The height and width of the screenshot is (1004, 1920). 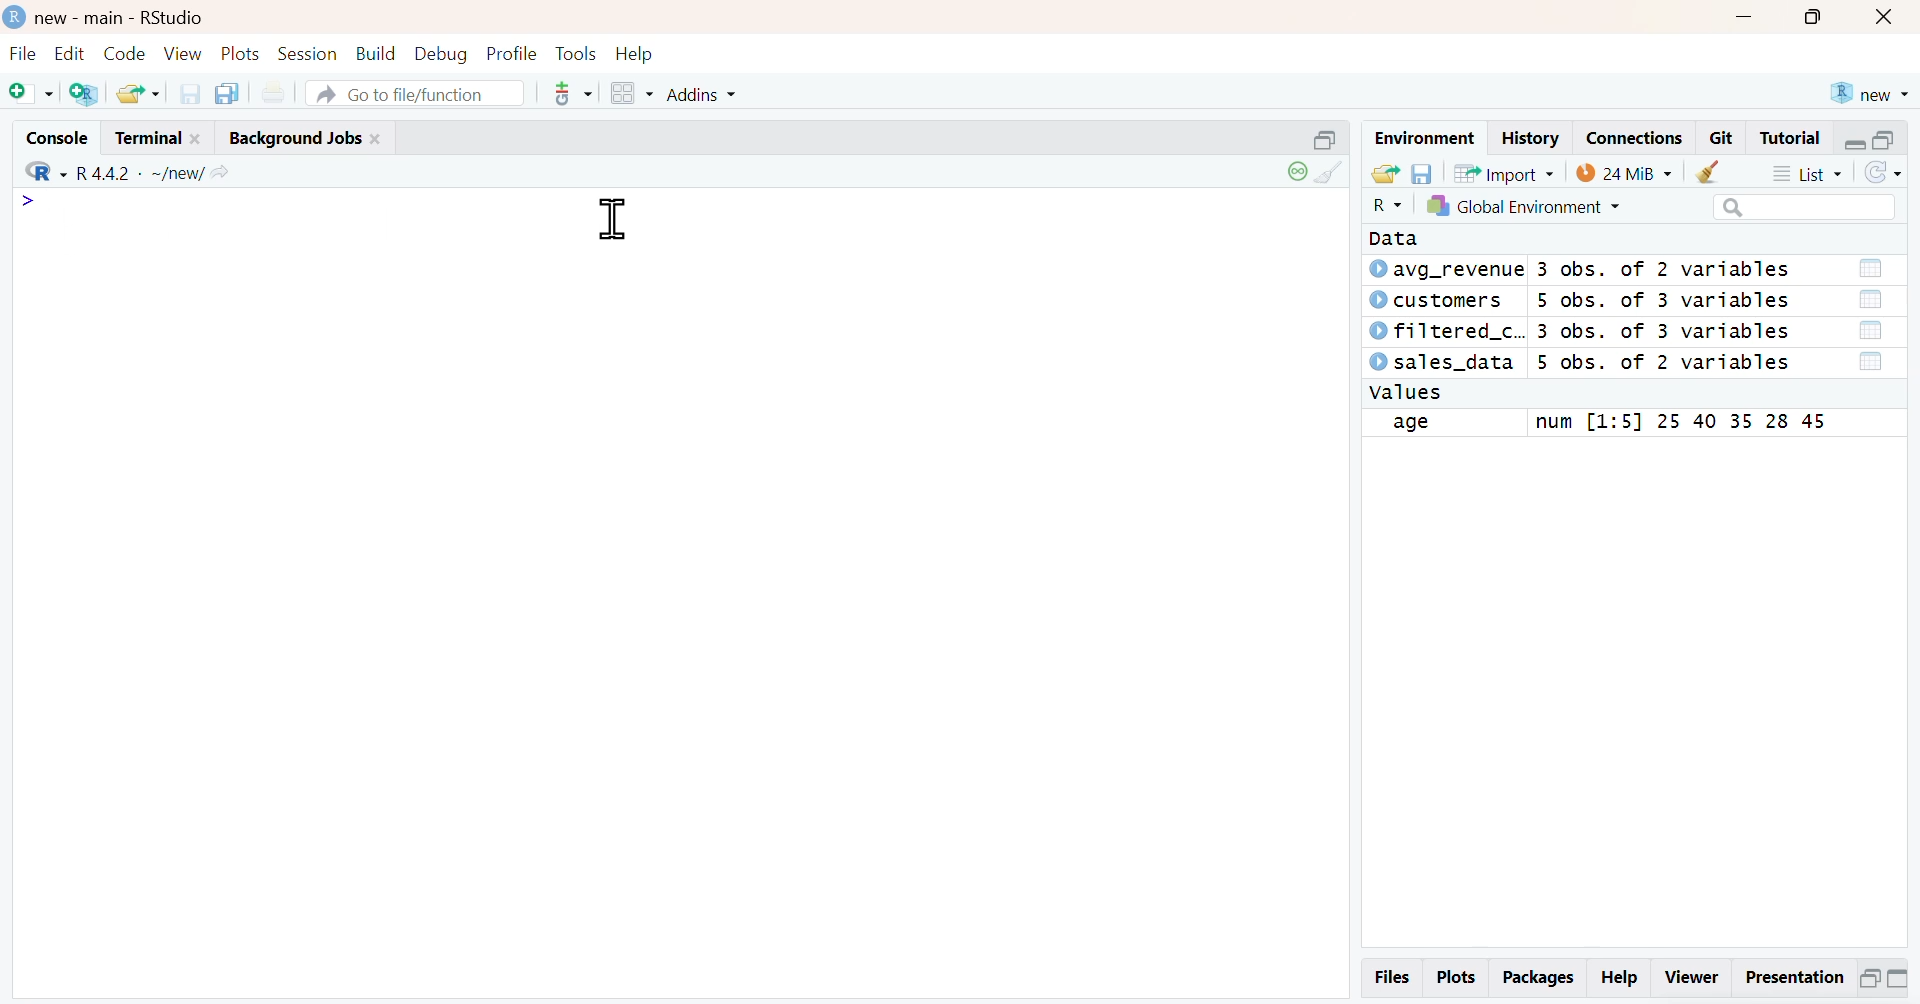 I want to click on File, so click(x=25, y=54).